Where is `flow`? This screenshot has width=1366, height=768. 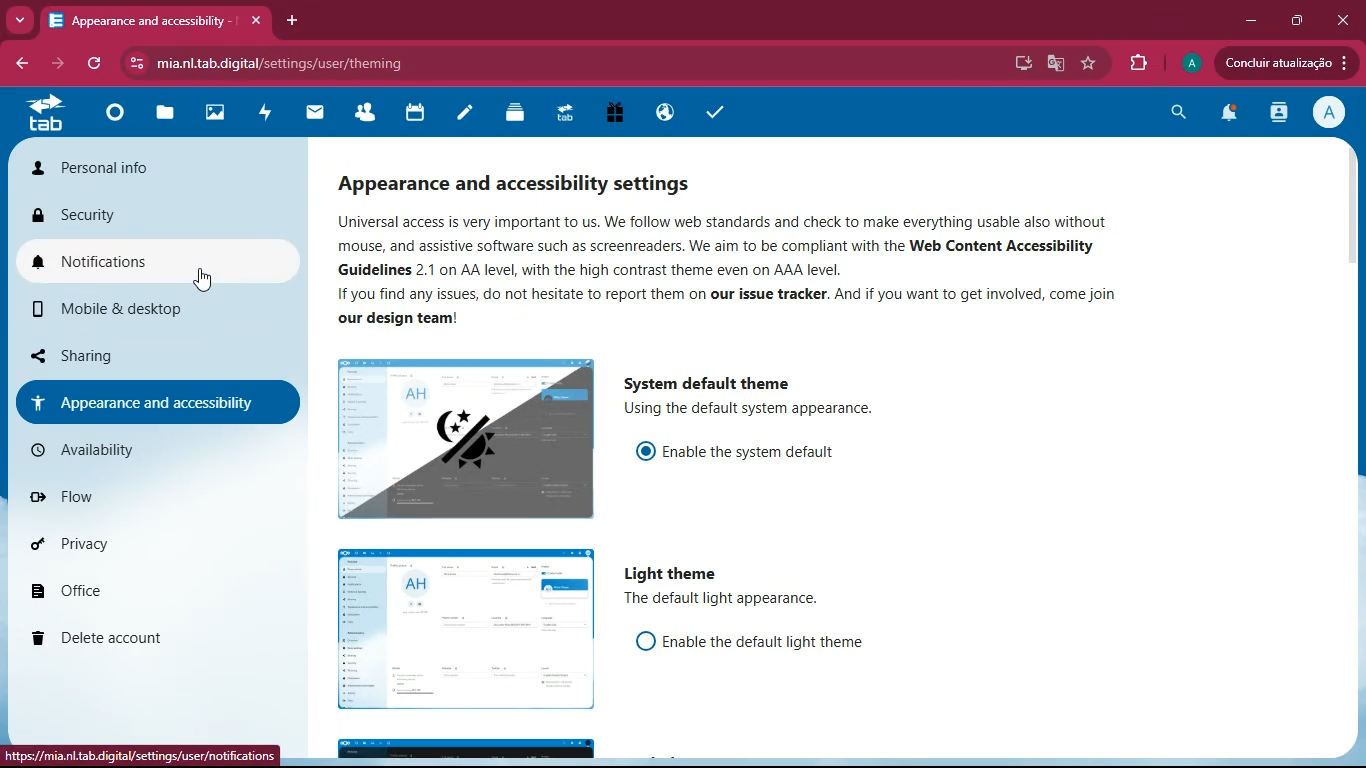 flow is located at coordinates (147, 499).